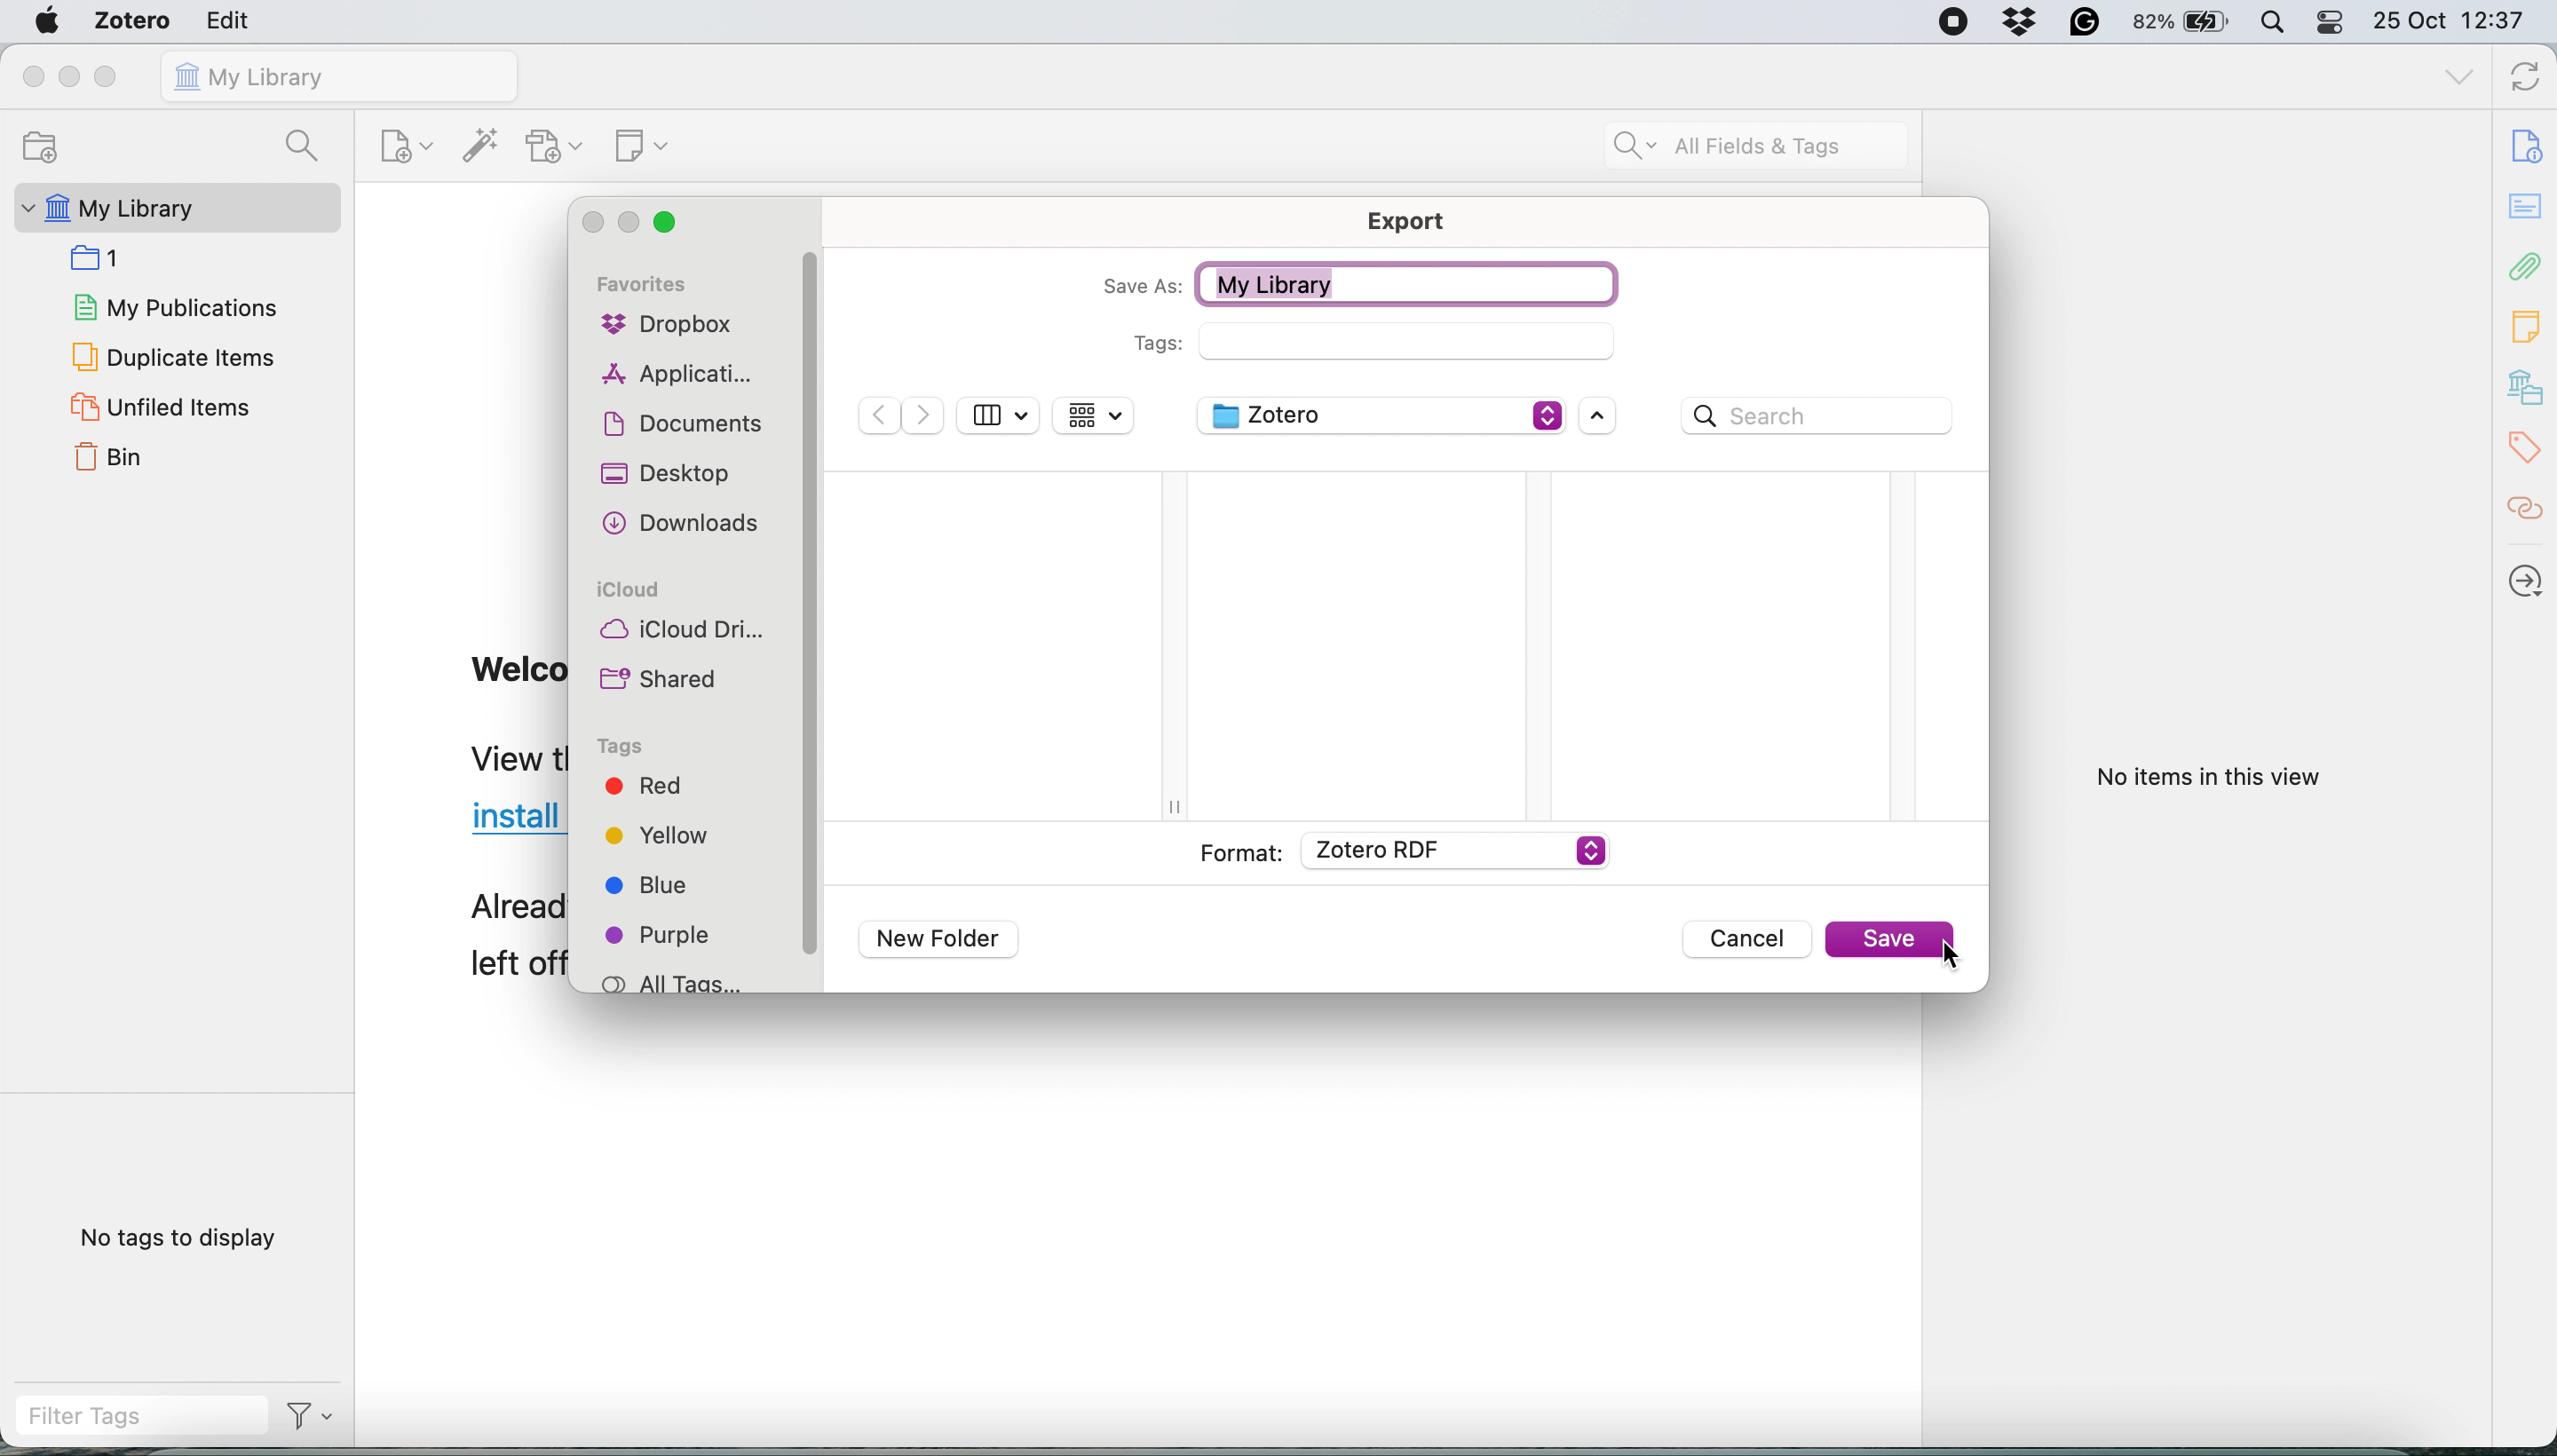 This screenshot has width=2557, height=1456. I want to click on Cursor, so click(1950, 953).